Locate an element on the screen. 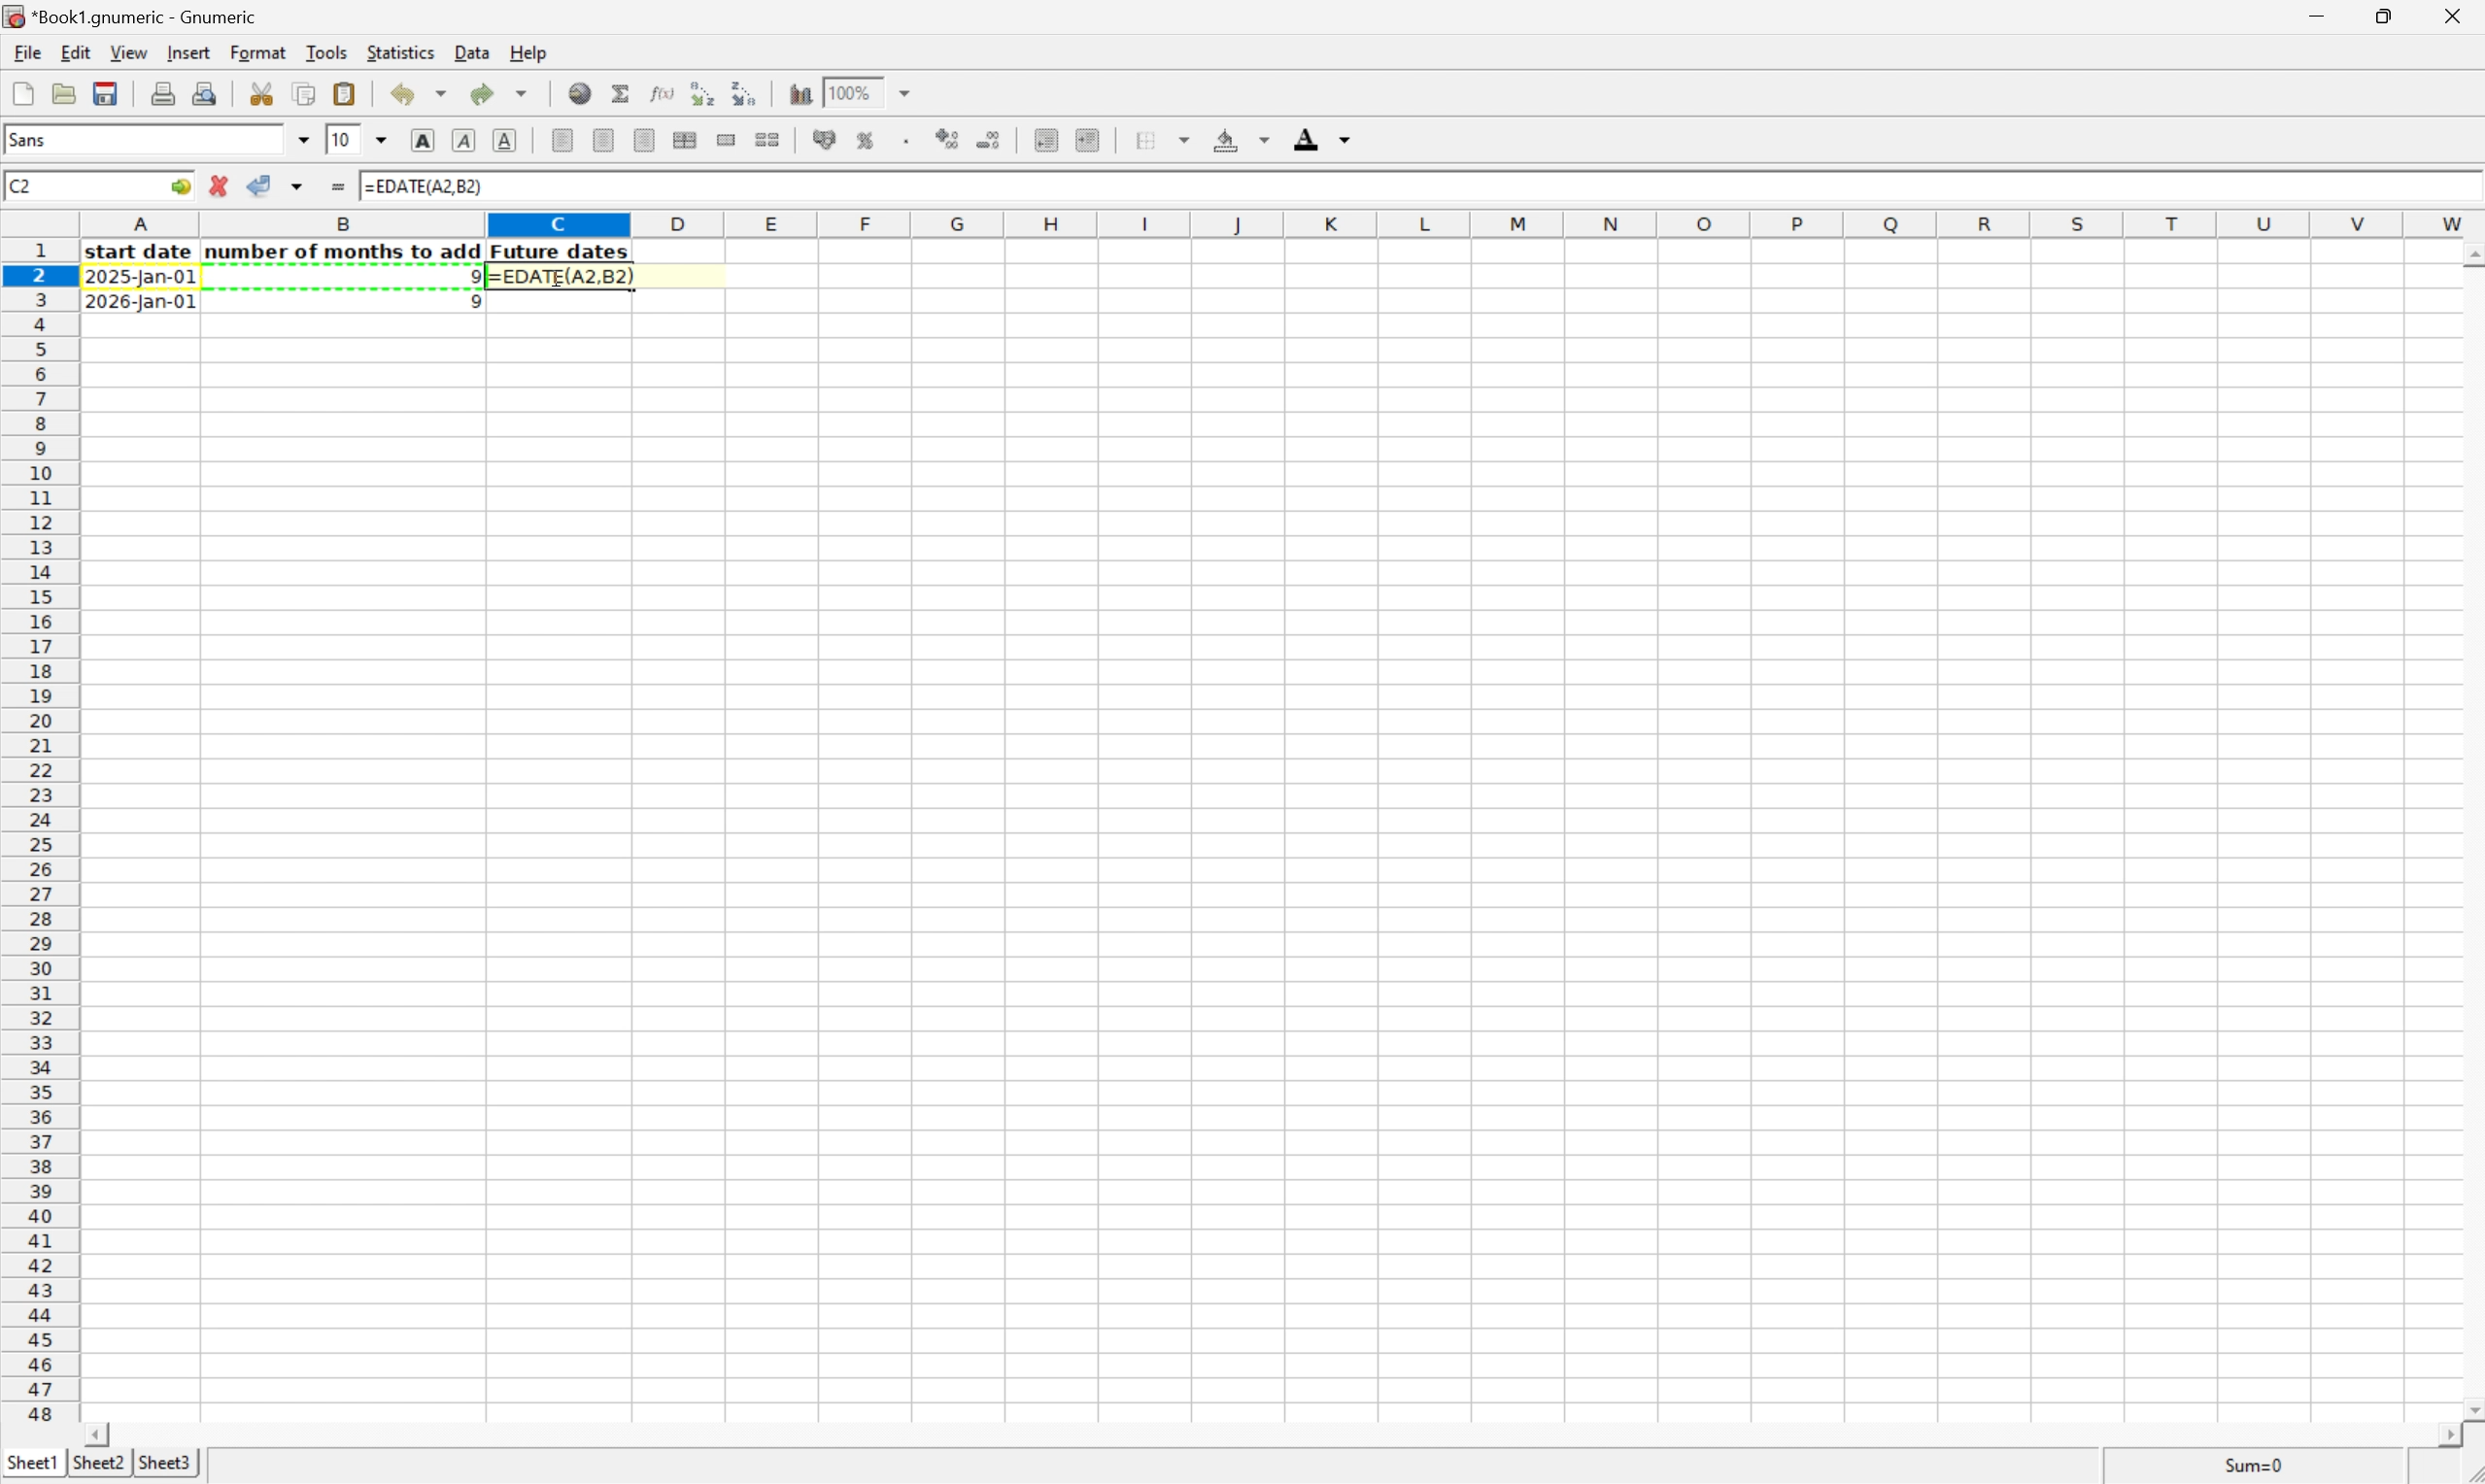  Sum in current cell is located at coordinates (621, 92).